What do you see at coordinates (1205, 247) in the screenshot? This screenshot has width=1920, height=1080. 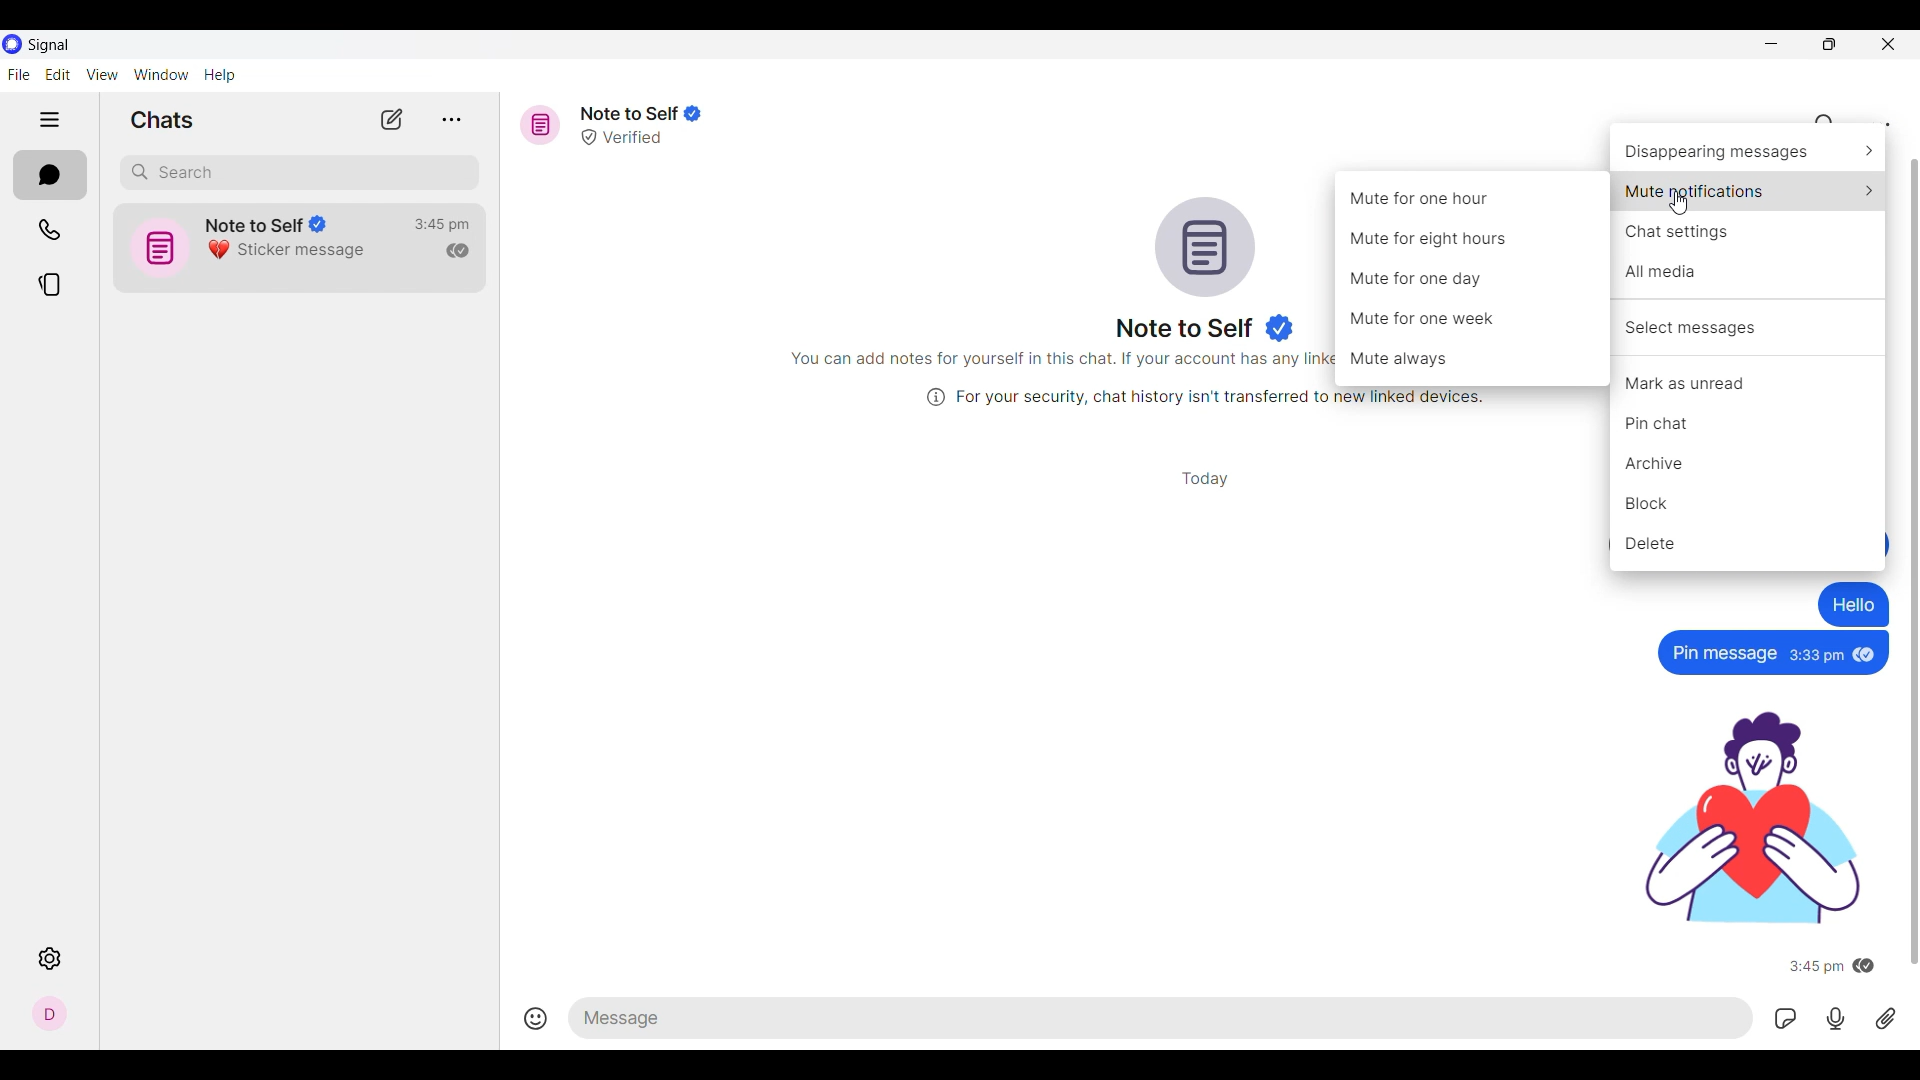 I see `Conversation logo` at bounding box center [1205, 247].